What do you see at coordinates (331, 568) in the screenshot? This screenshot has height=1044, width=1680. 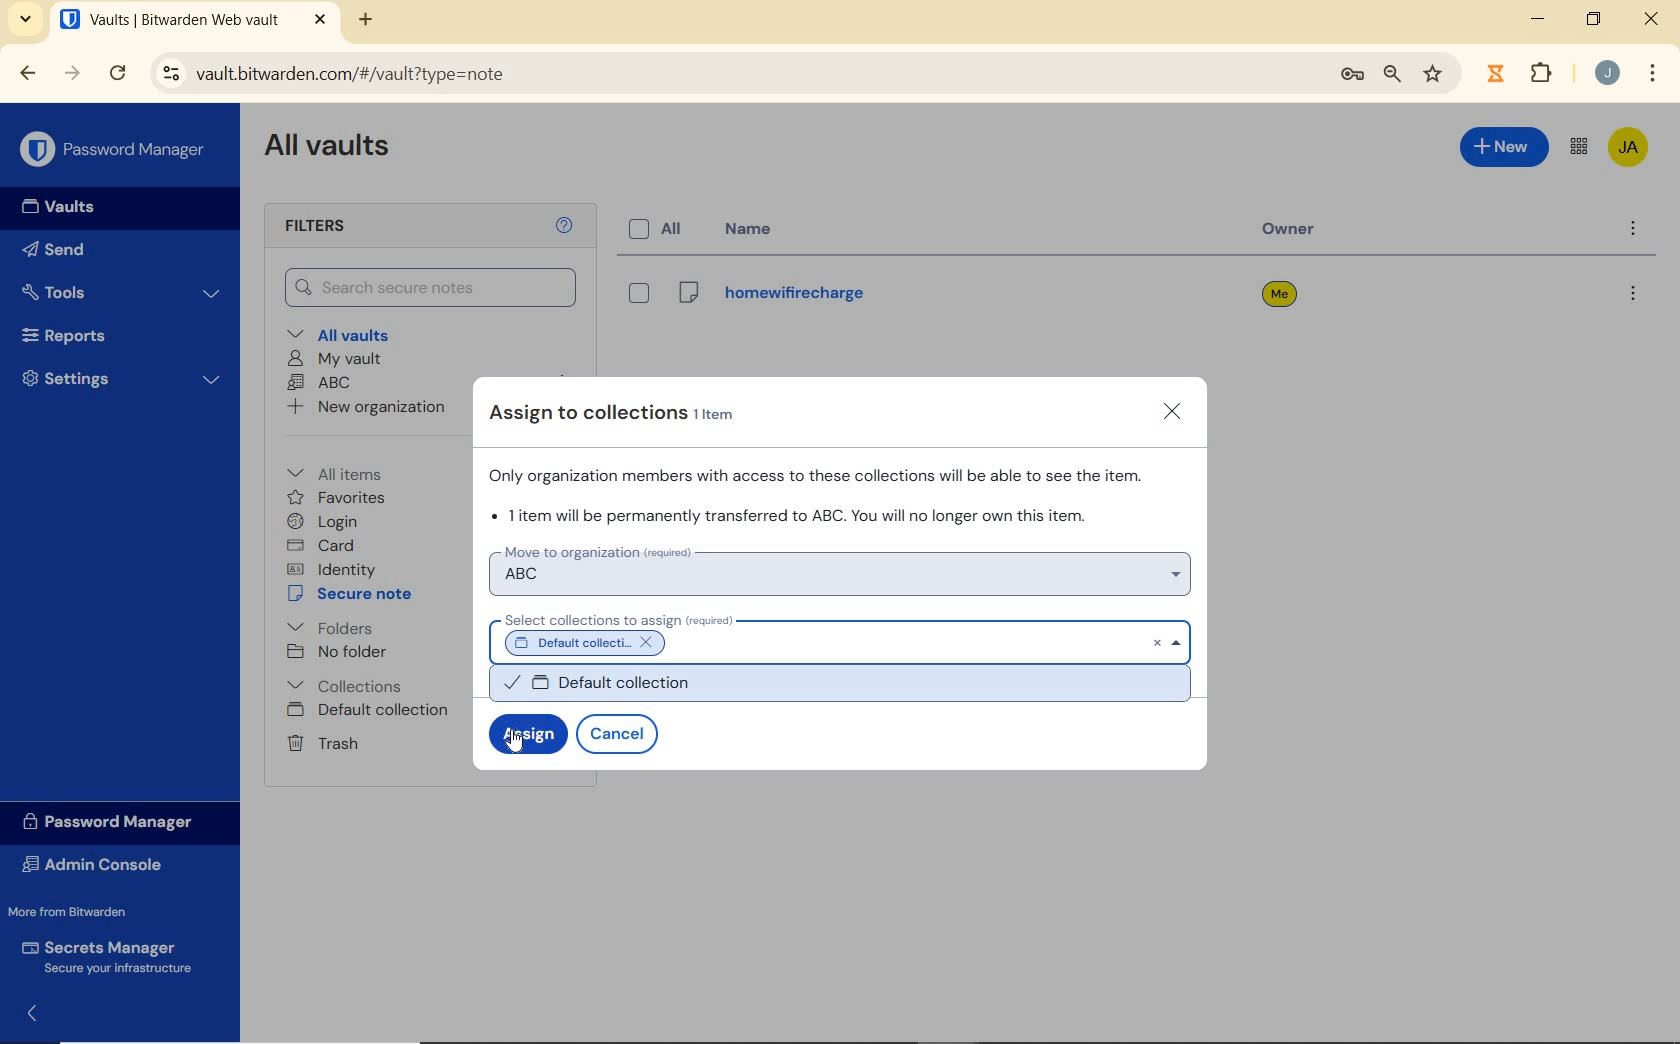 I see `identity` at bounding box center [331, 568].